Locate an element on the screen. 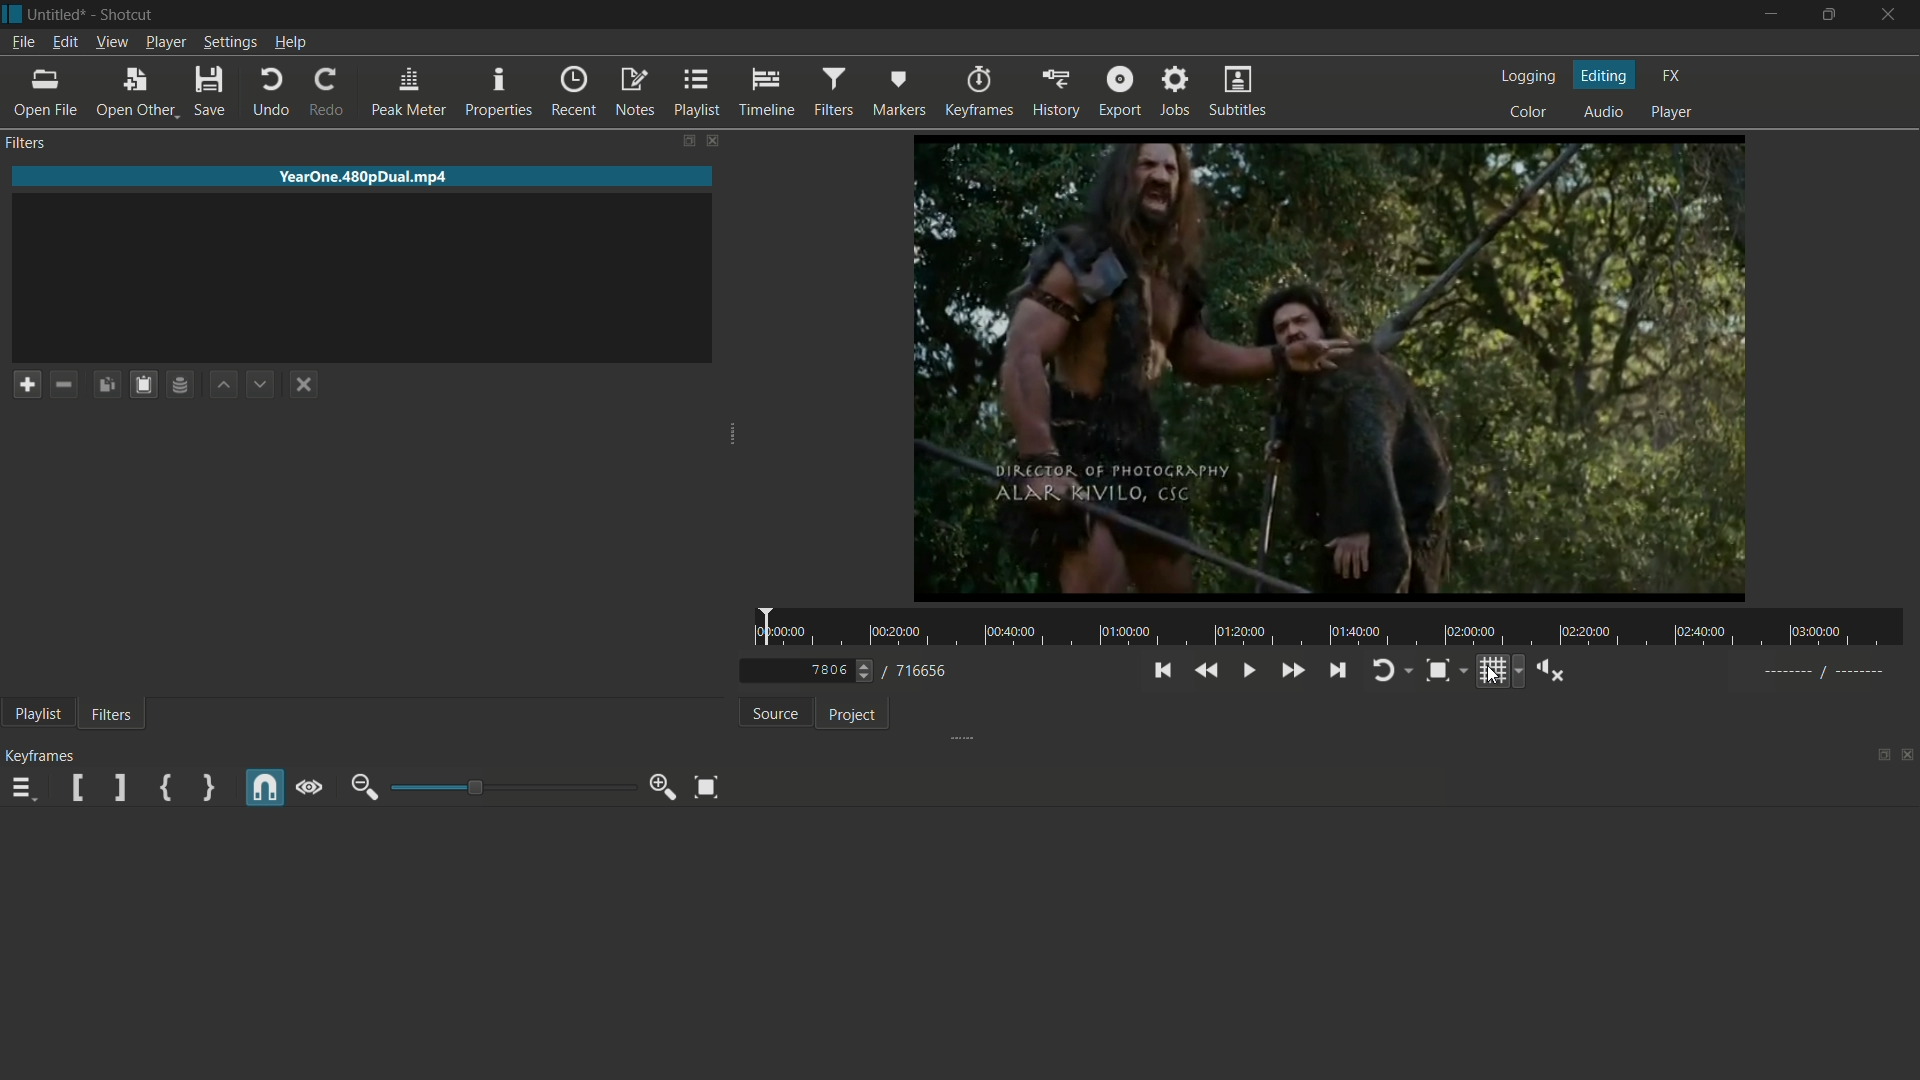  zoom timeline to fit is located at coordinates (707, 787).